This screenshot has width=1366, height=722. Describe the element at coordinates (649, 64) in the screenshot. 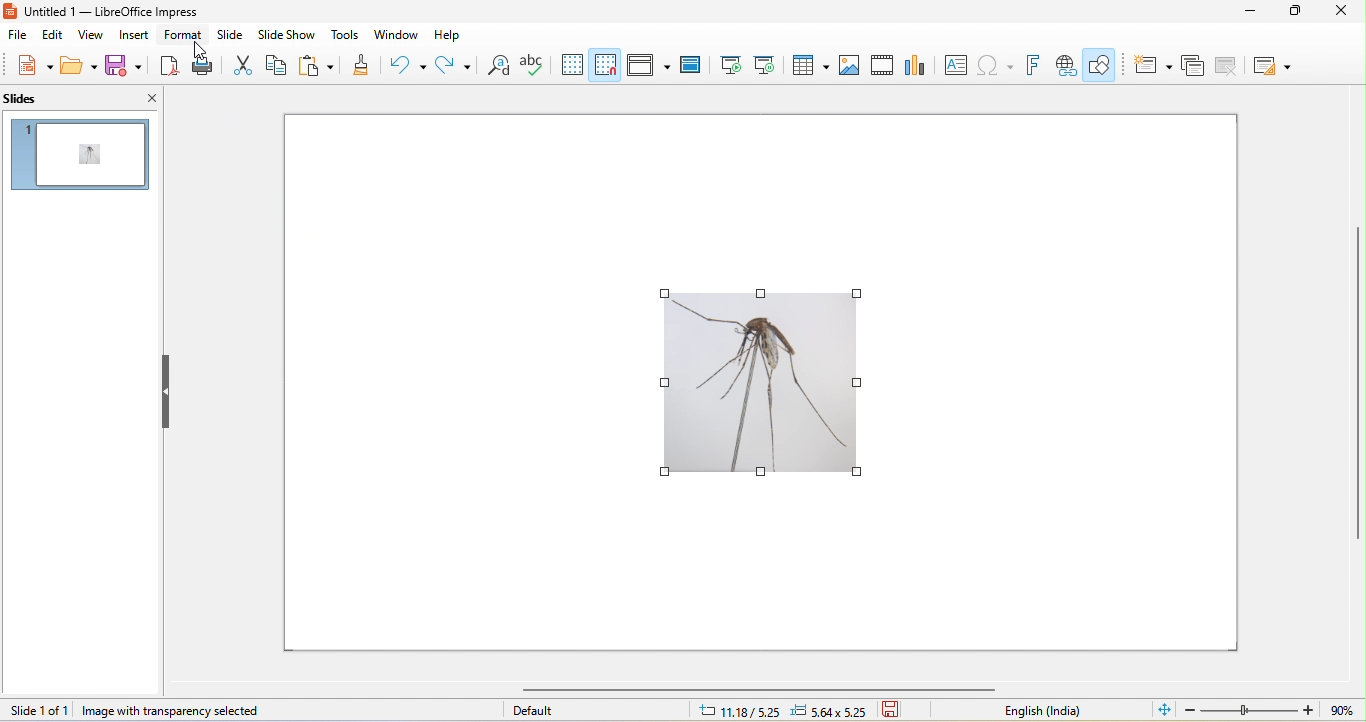

I see `display views` at that location.